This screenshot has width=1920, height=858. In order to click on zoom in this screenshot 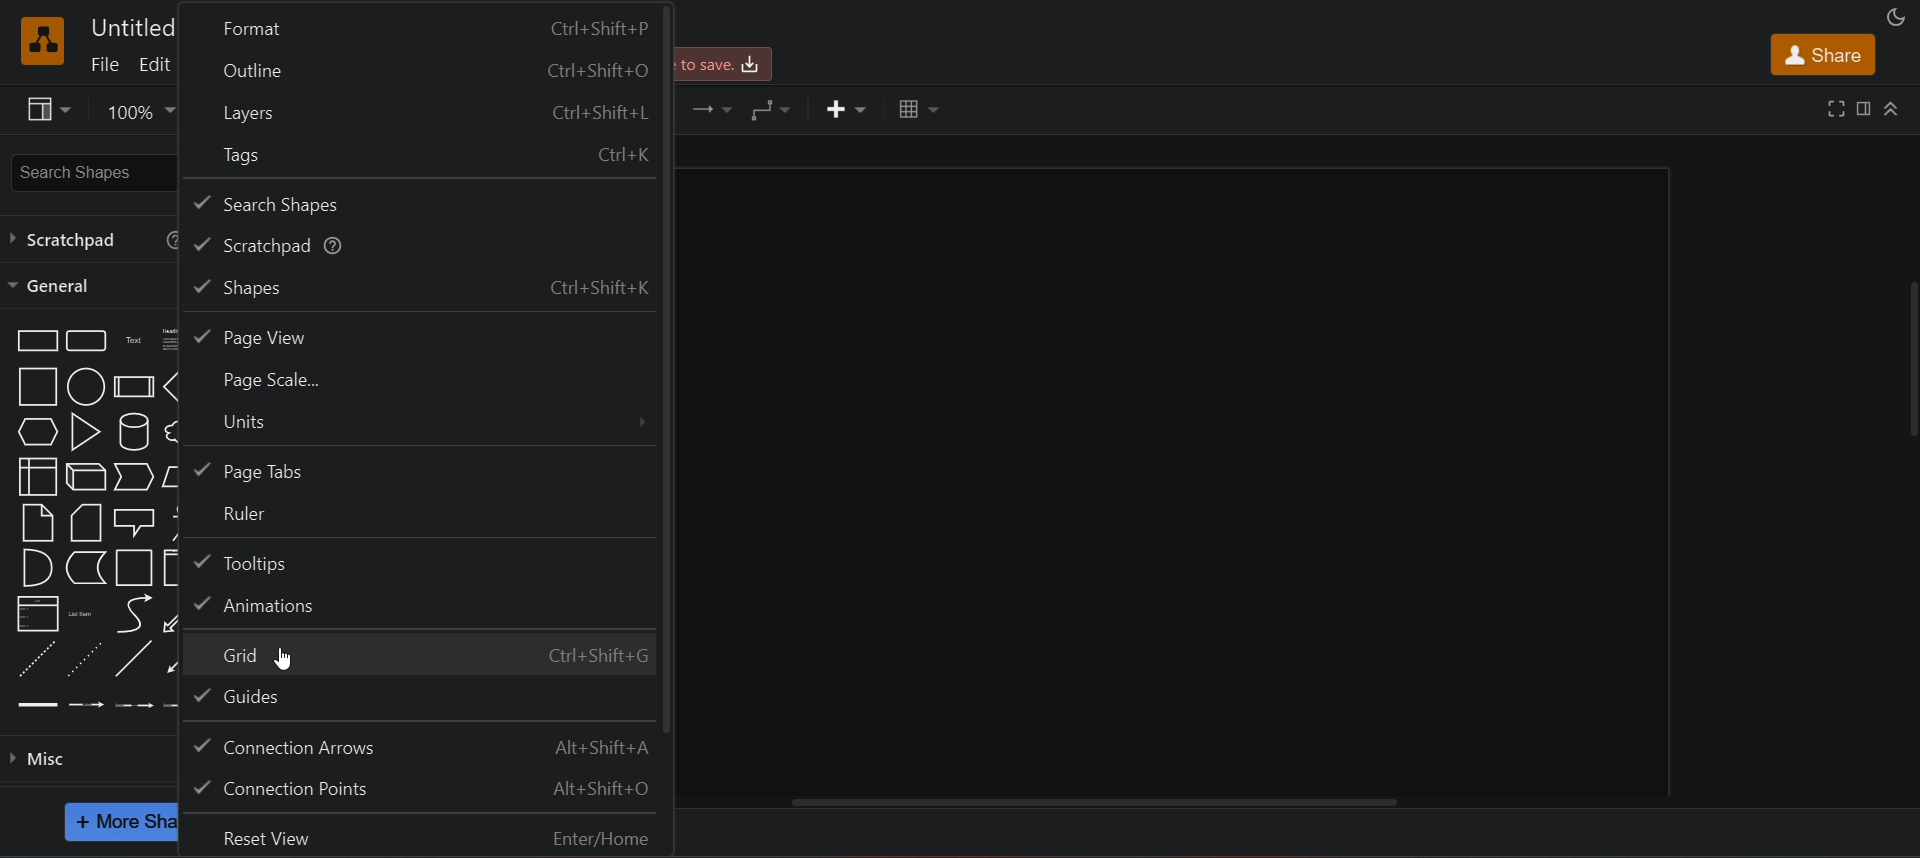, I will do `click(138, 110)`.